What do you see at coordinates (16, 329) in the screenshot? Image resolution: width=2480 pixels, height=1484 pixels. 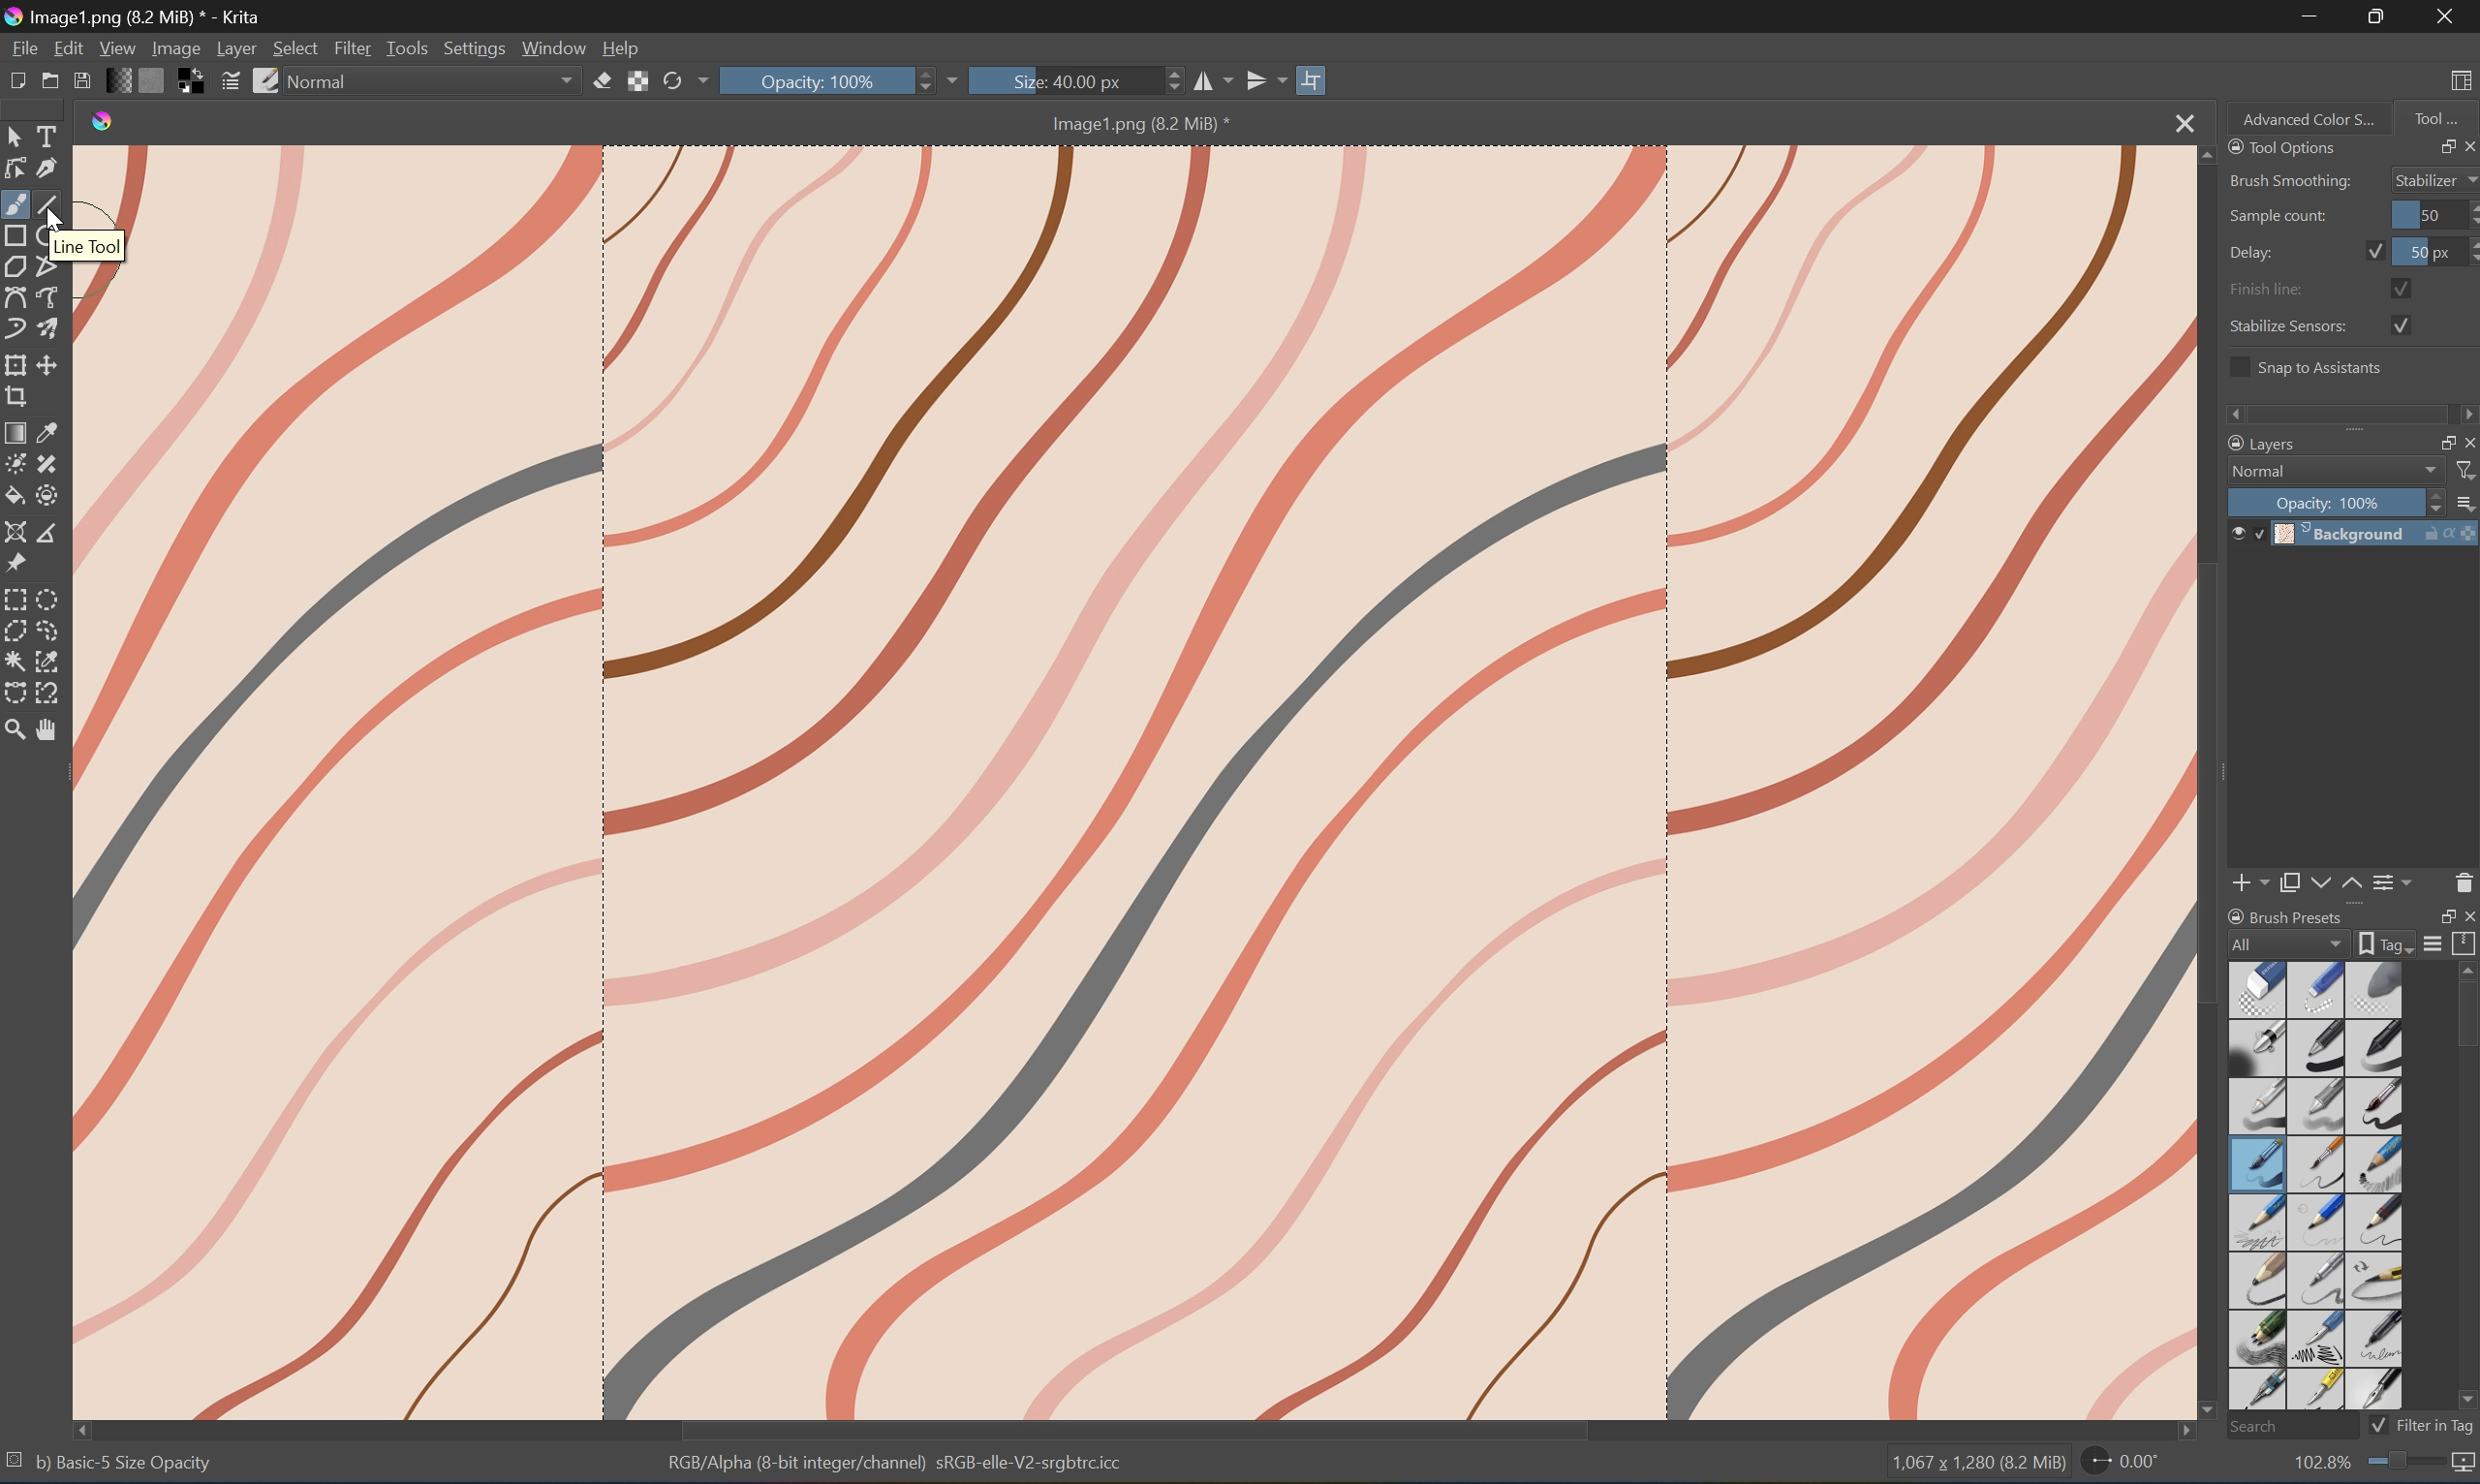 I see `Dynamic brush tool` at bounding box center [16, 329].